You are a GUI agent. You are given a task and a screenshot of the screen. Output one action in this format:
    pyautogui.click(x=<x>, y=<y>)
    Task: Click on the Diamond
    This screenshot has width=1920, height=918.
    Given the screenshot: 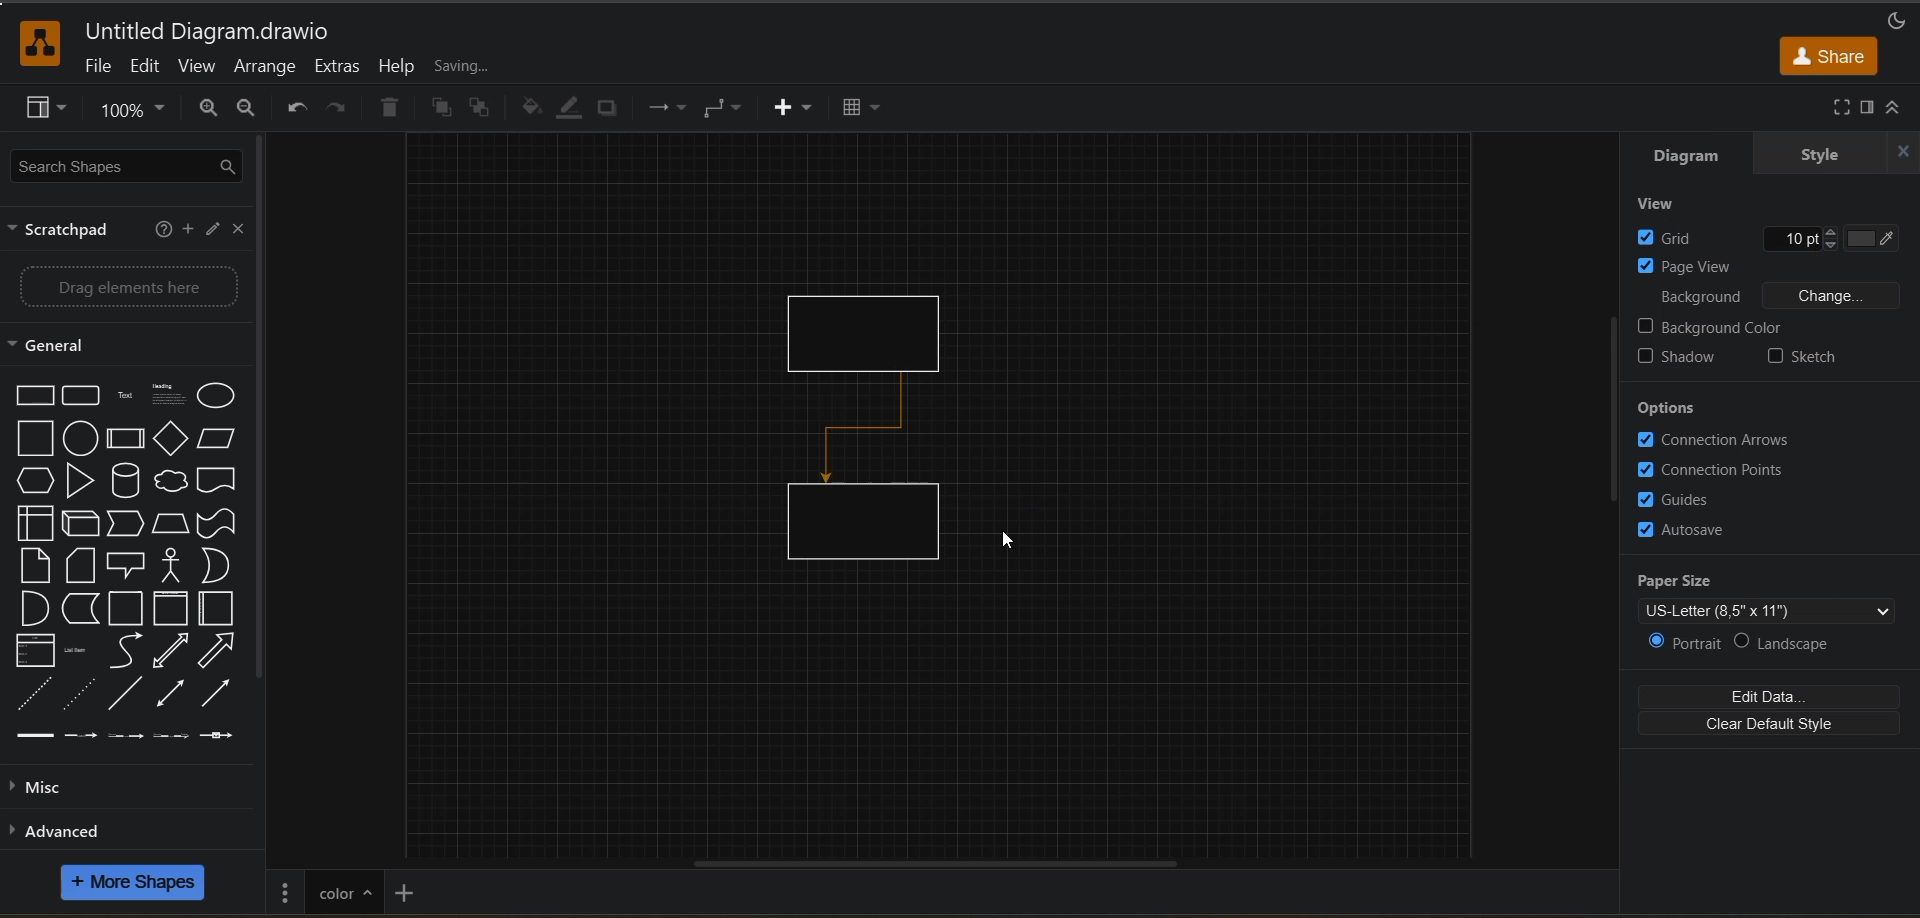 What is the action you would take?
    pyautogui.click(x=172, y=439)
    